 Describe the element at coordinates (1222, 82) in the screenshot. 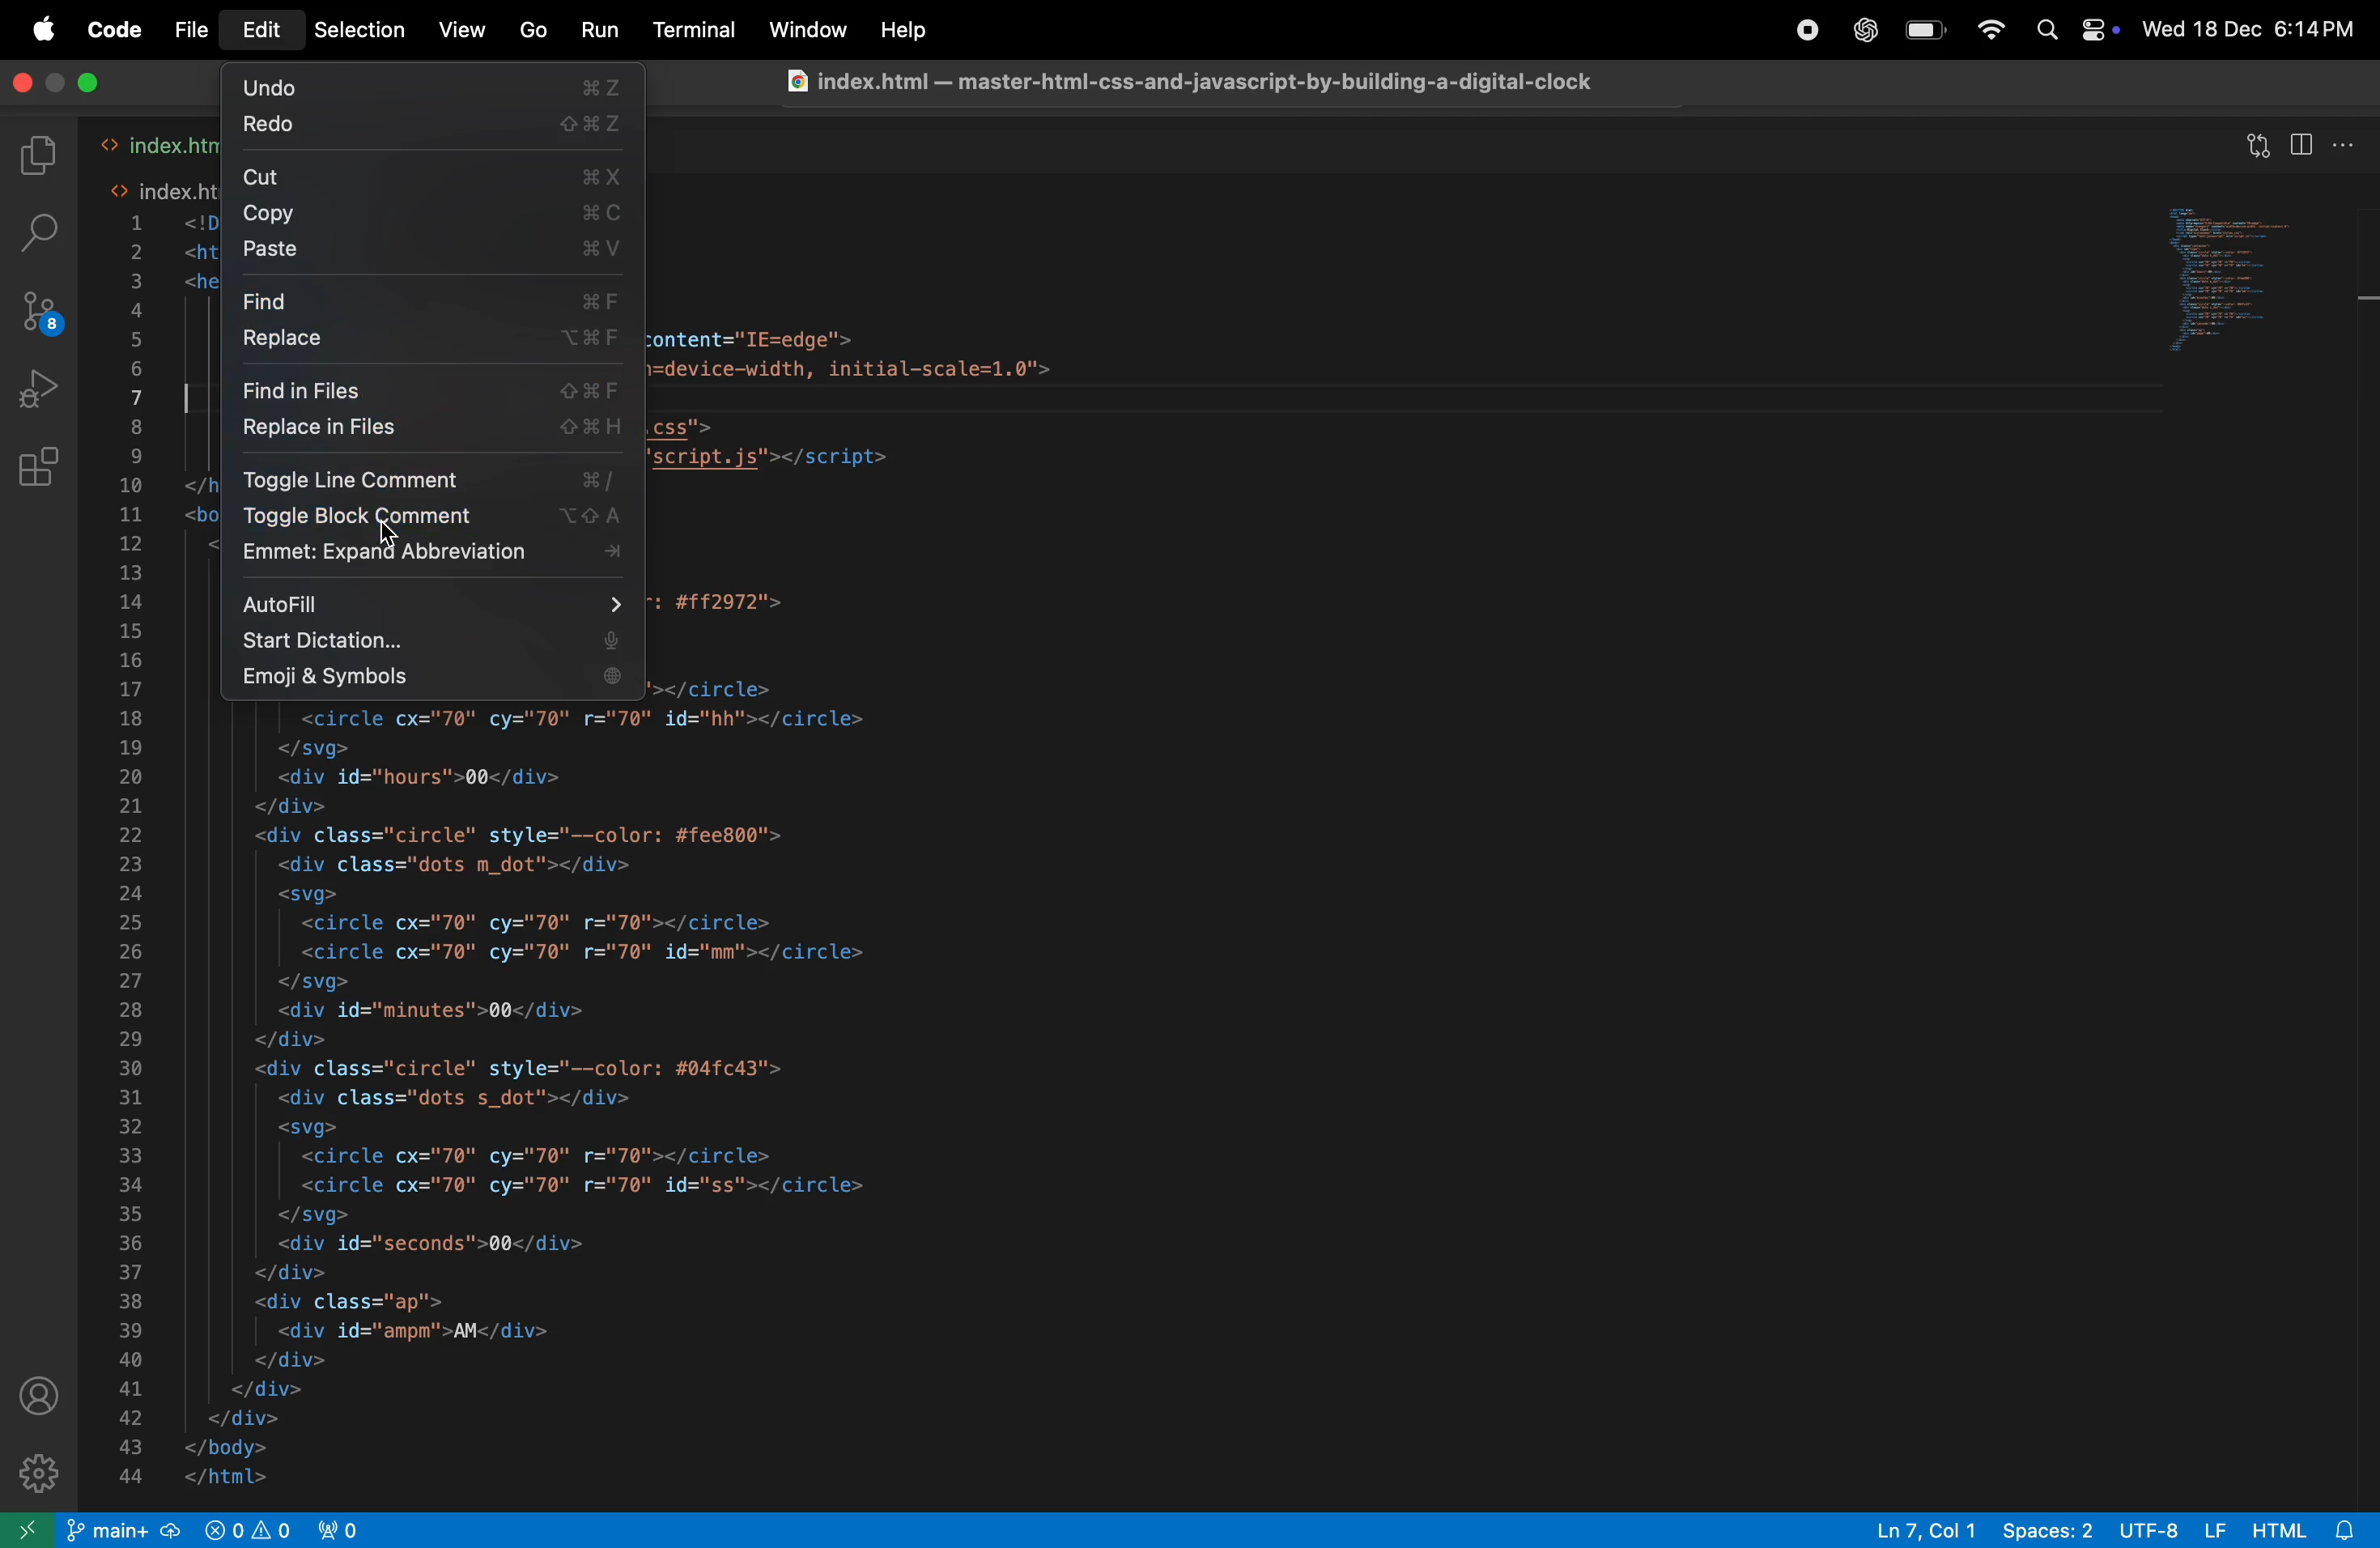

I see `file` at that location.